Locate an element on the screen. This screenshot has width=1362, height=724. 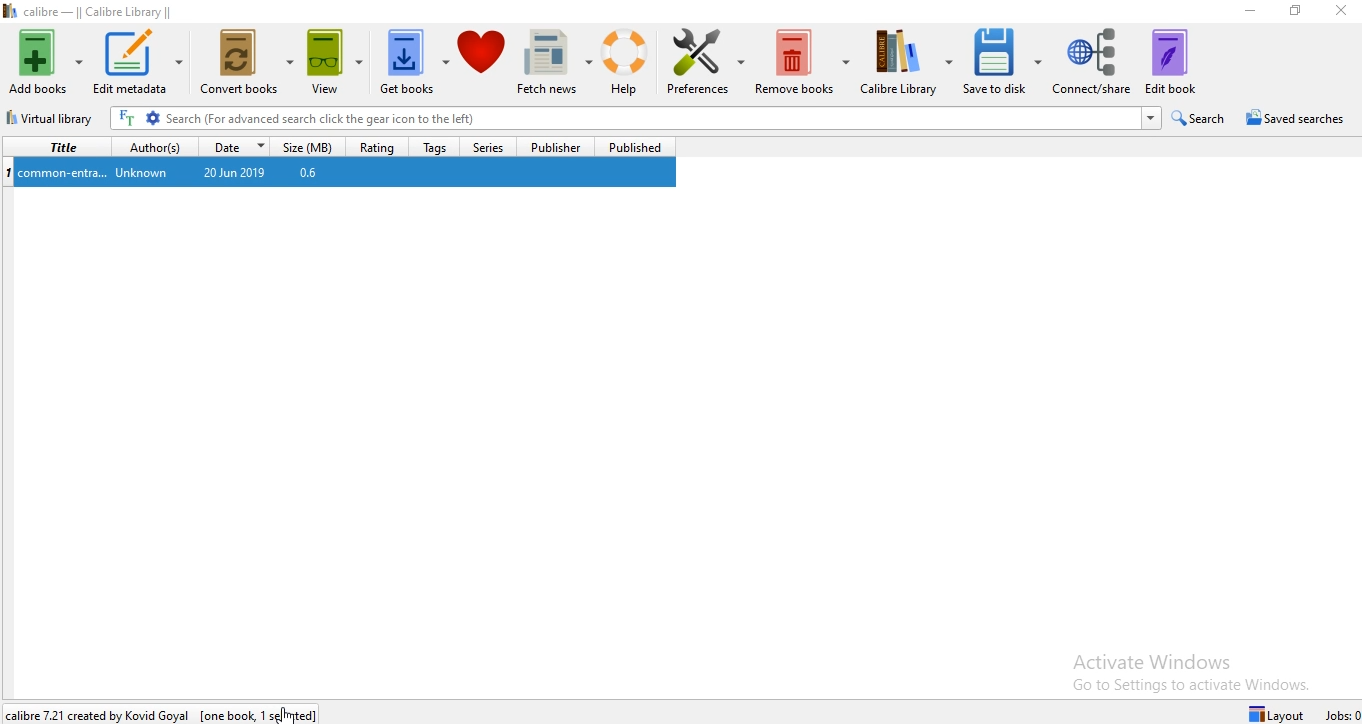
Search Bar is located at coordinates (660, 119).